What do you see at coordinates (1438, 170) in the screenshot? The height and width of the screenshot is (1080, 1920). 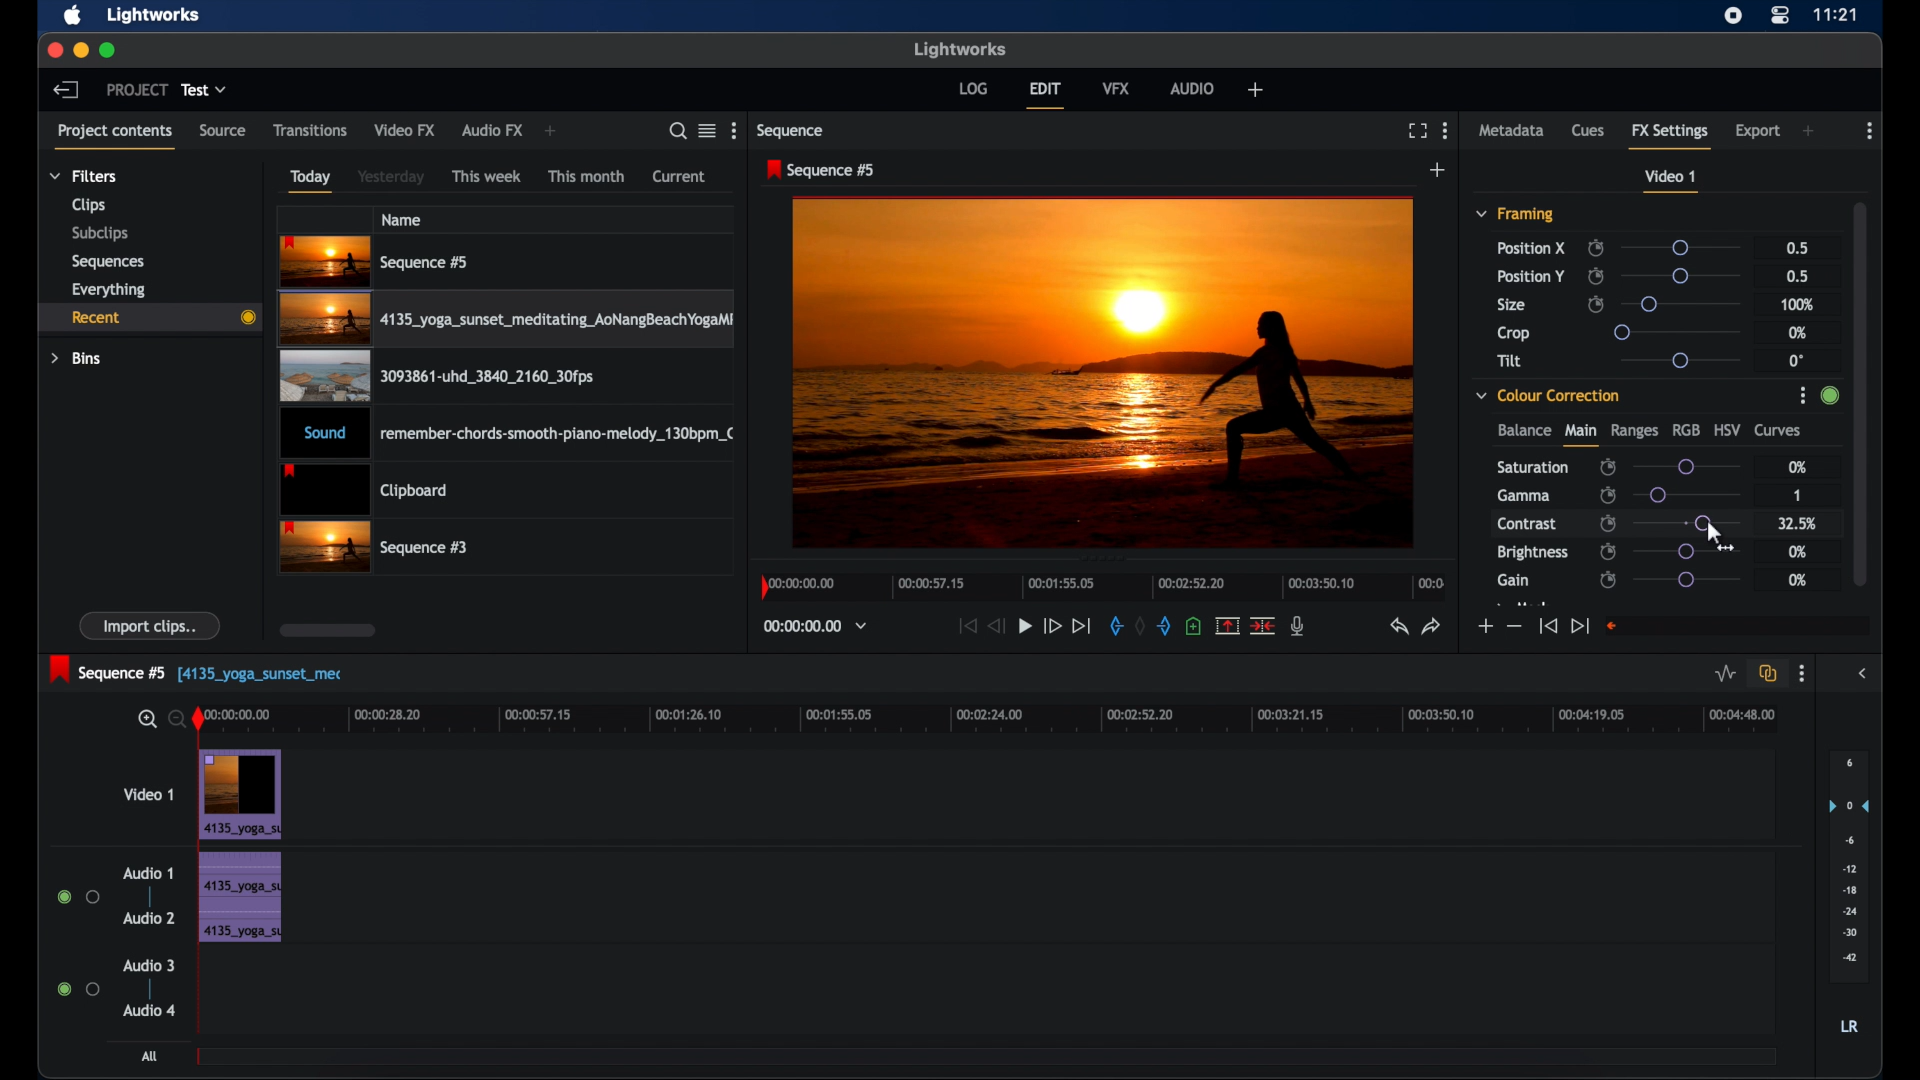 I see `add` at bounding box center [1438, 170].